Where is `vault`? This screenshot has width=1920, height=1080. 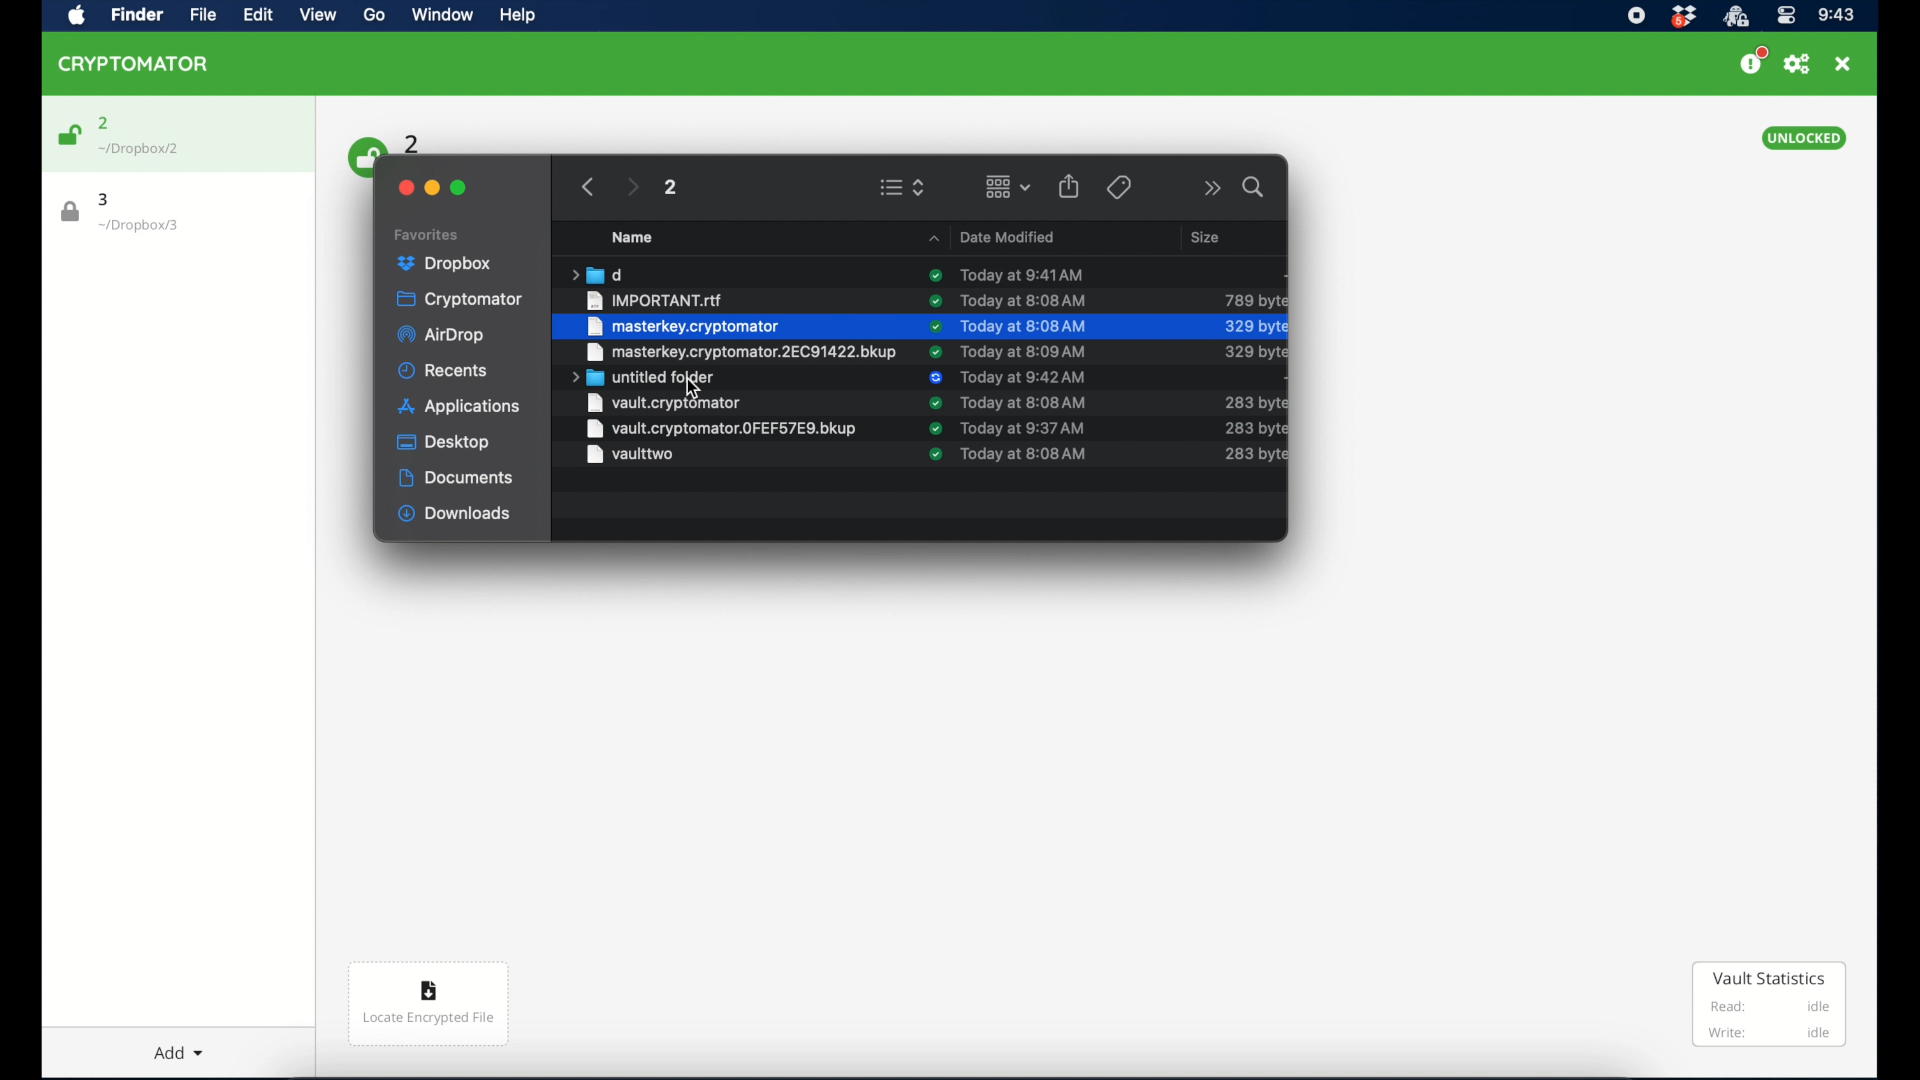
vault is located at coordinates (723, 404).